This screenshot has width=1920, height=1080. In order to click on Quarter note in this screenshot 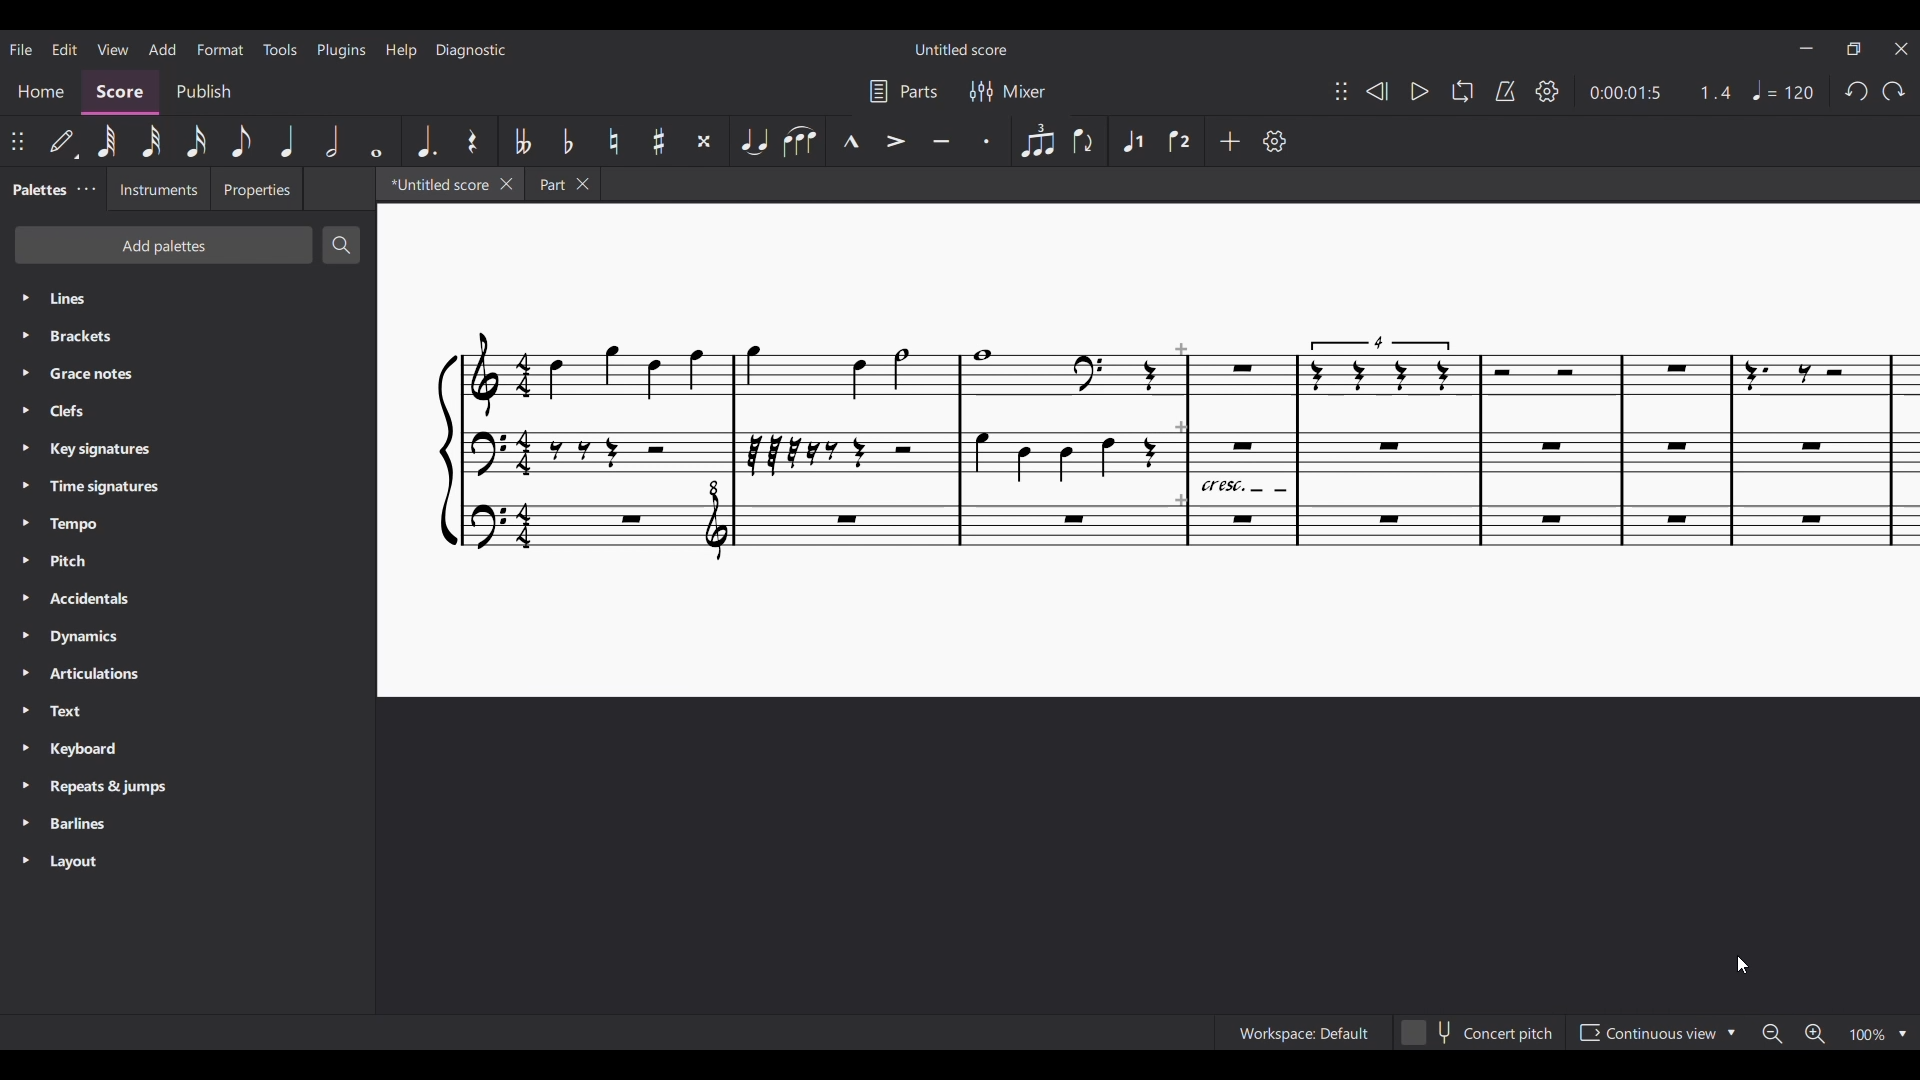, I will do `click(289, 141)`.